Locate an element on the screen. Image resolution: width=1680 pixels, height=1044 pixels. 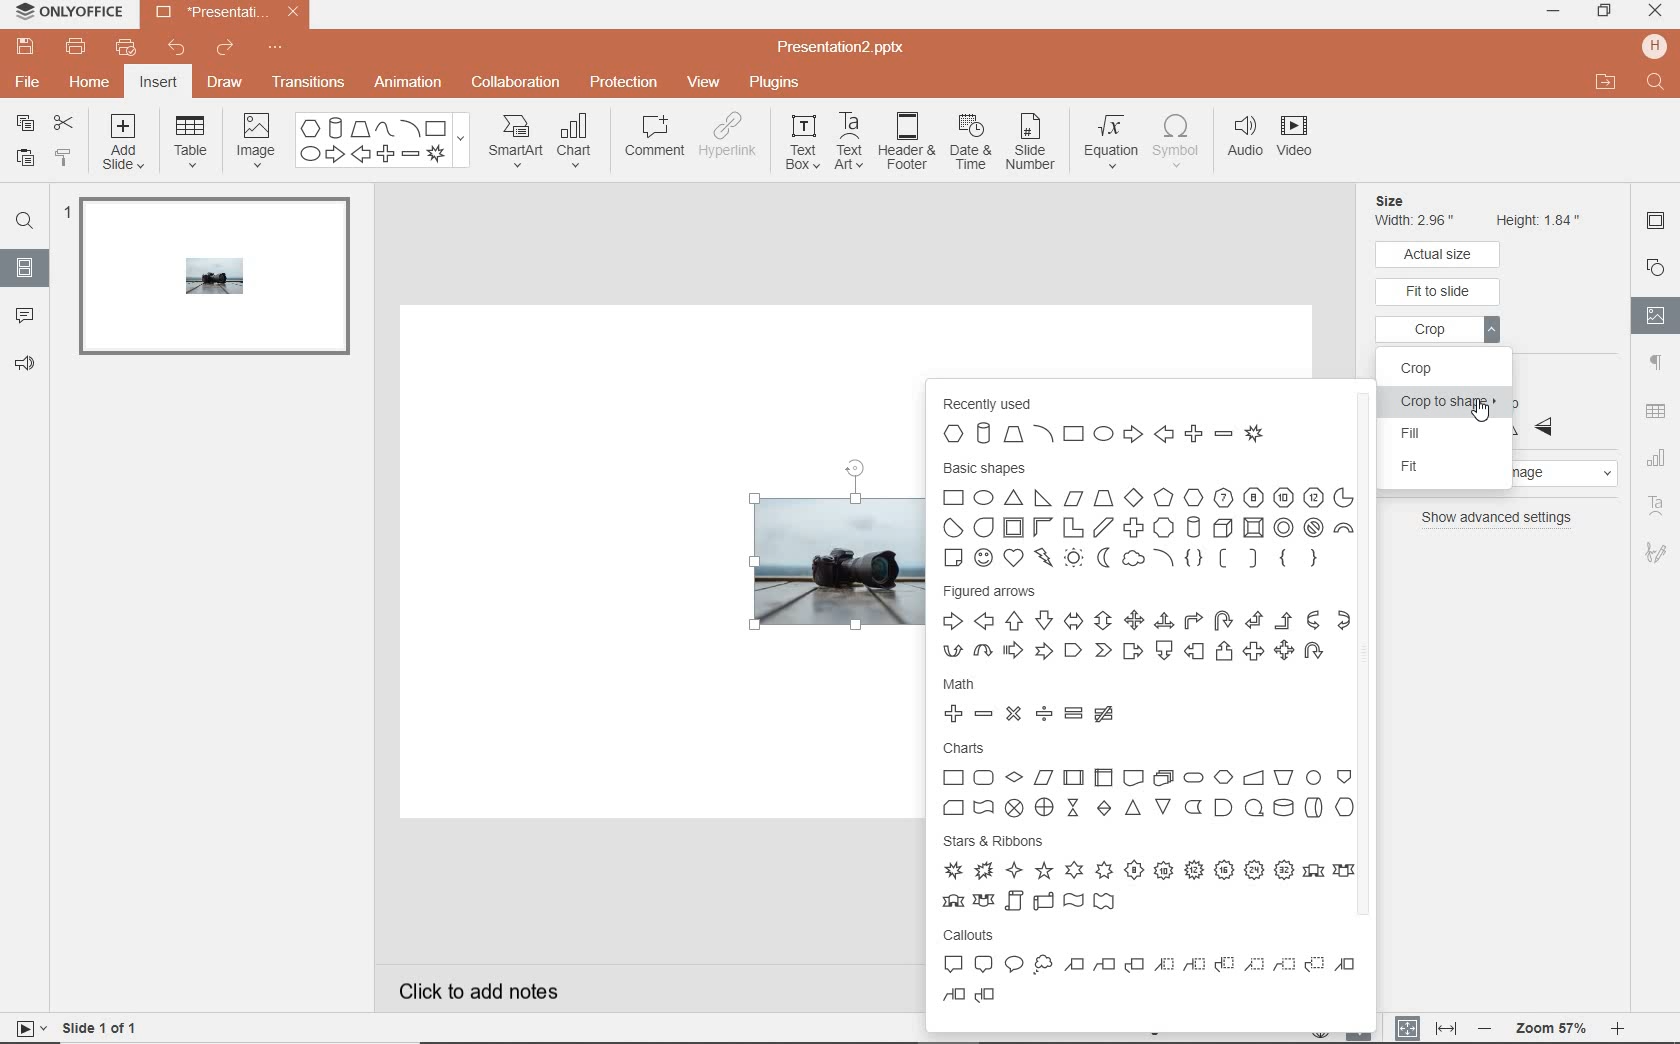
videos is located at coordinates (1294, 139).